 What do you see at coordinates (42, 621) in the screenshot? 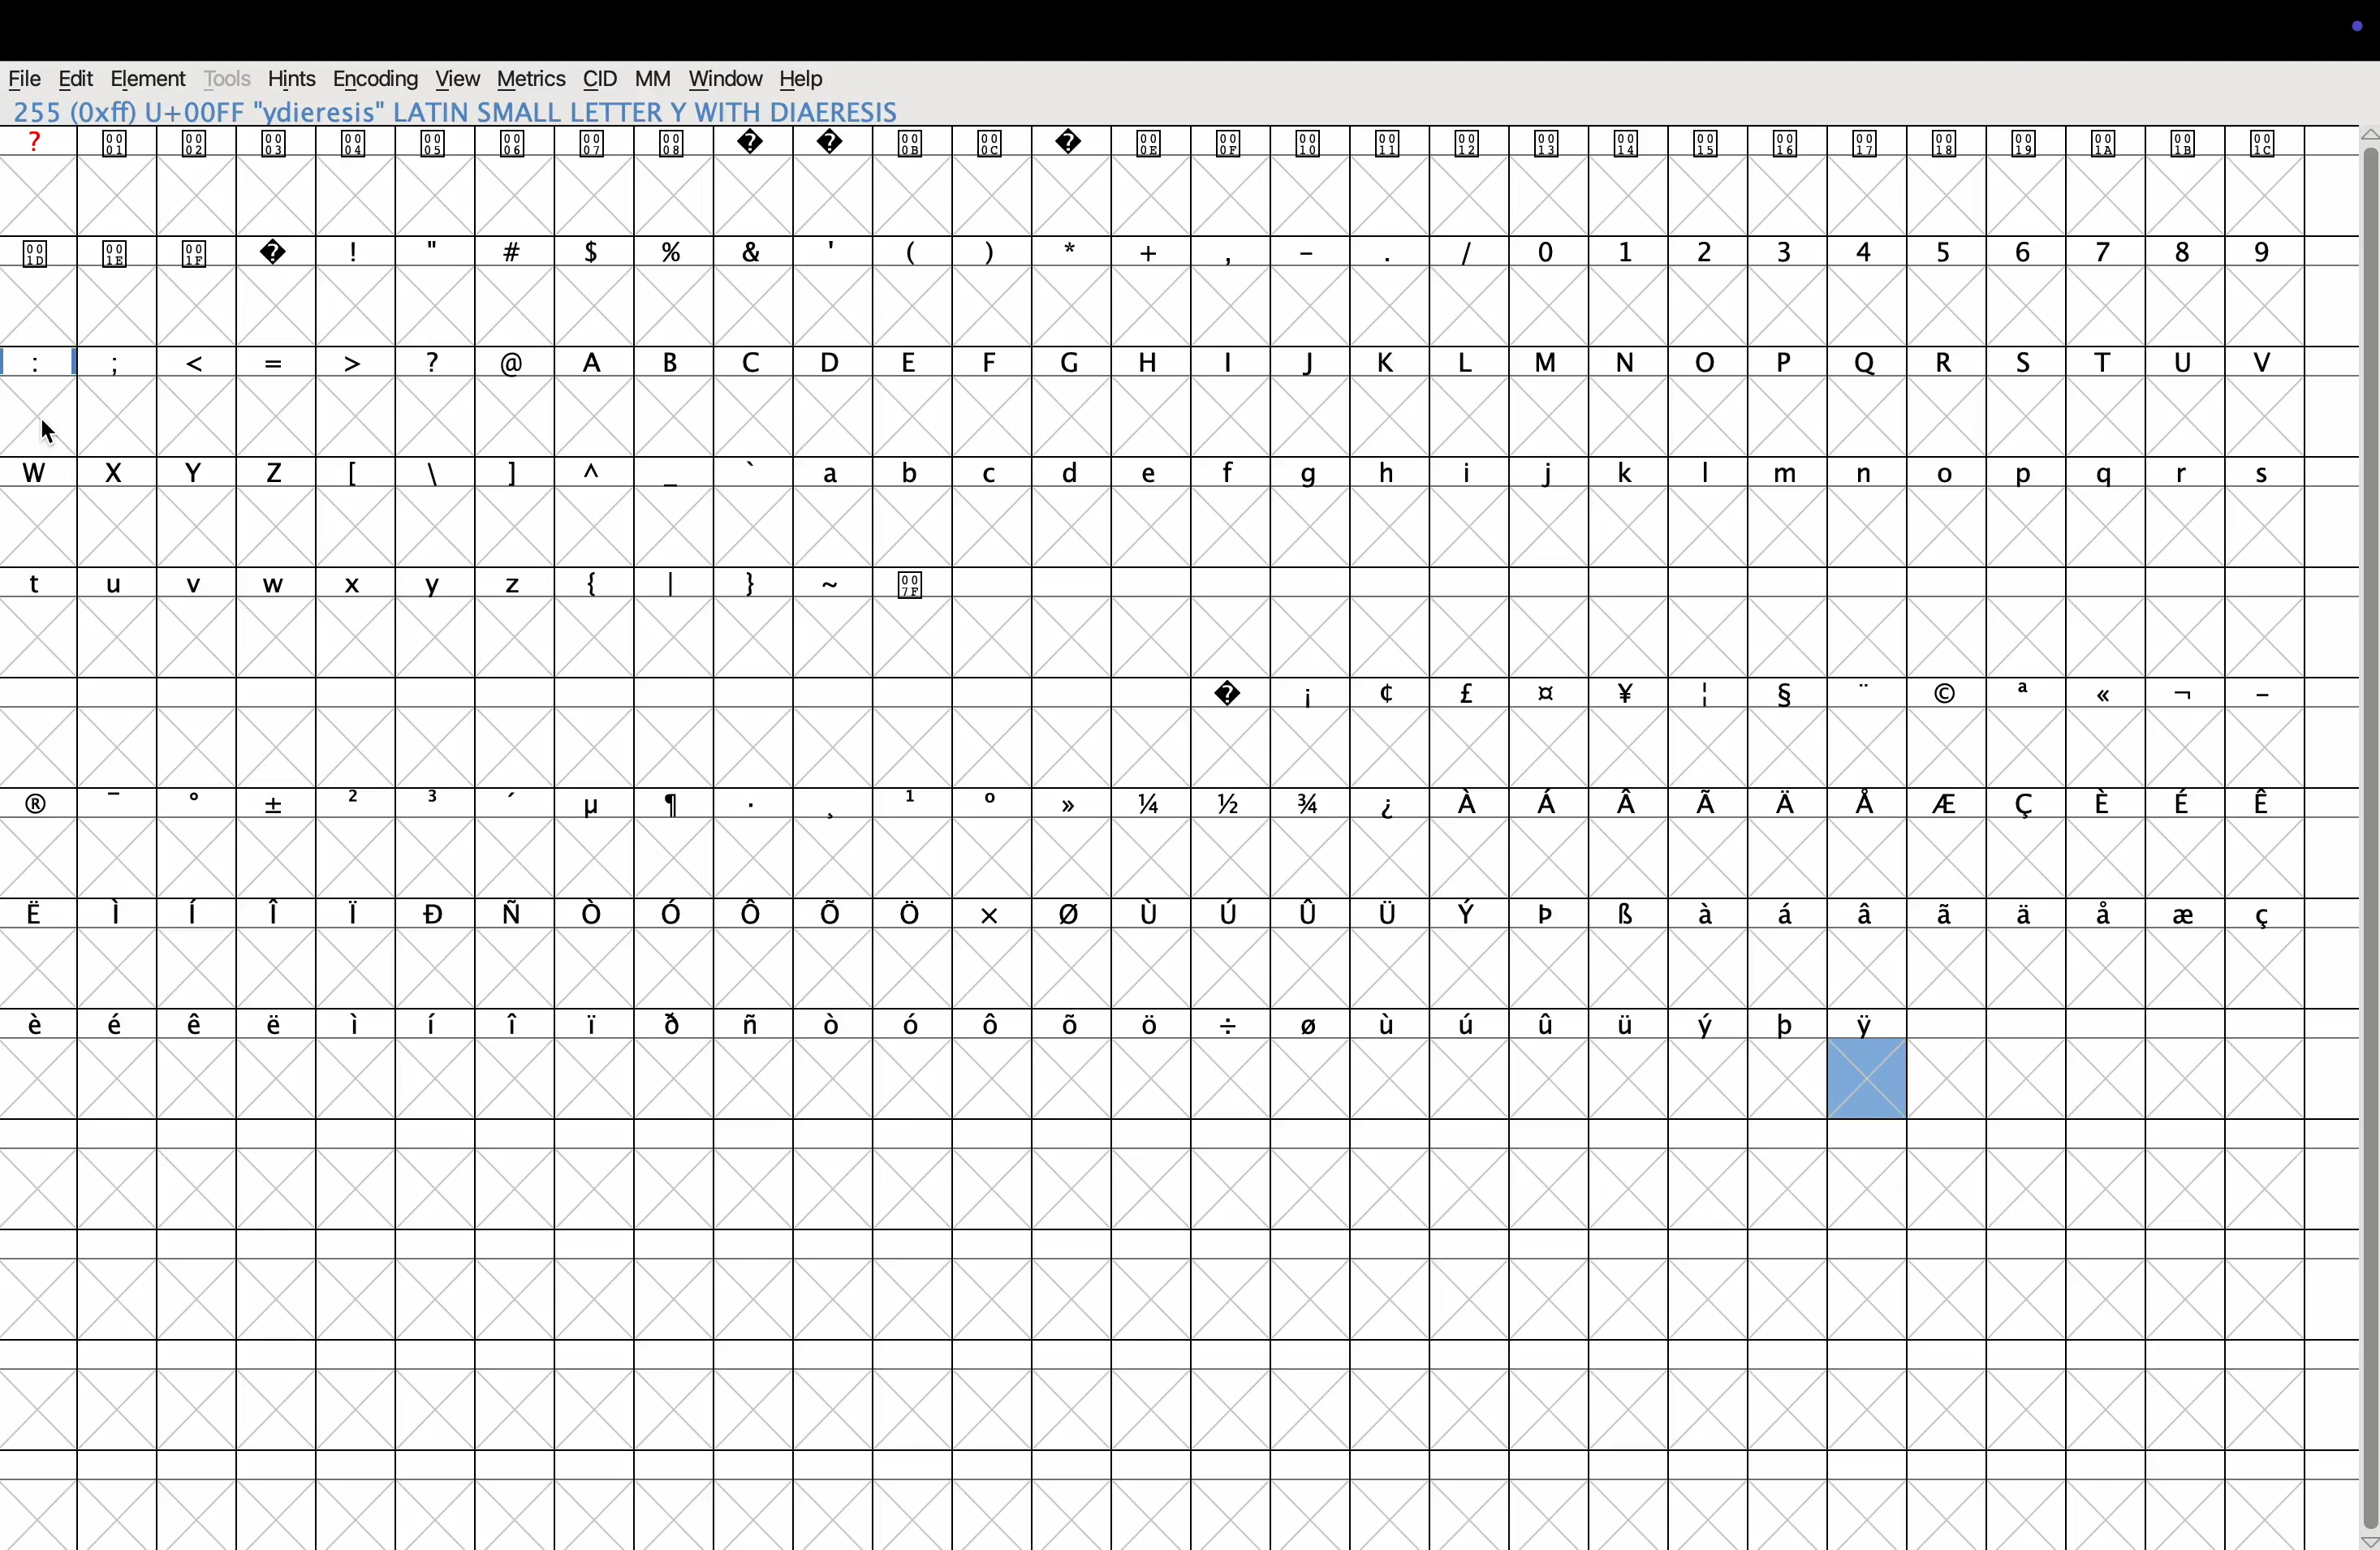
I see `t` at bounding box center [42, 621].